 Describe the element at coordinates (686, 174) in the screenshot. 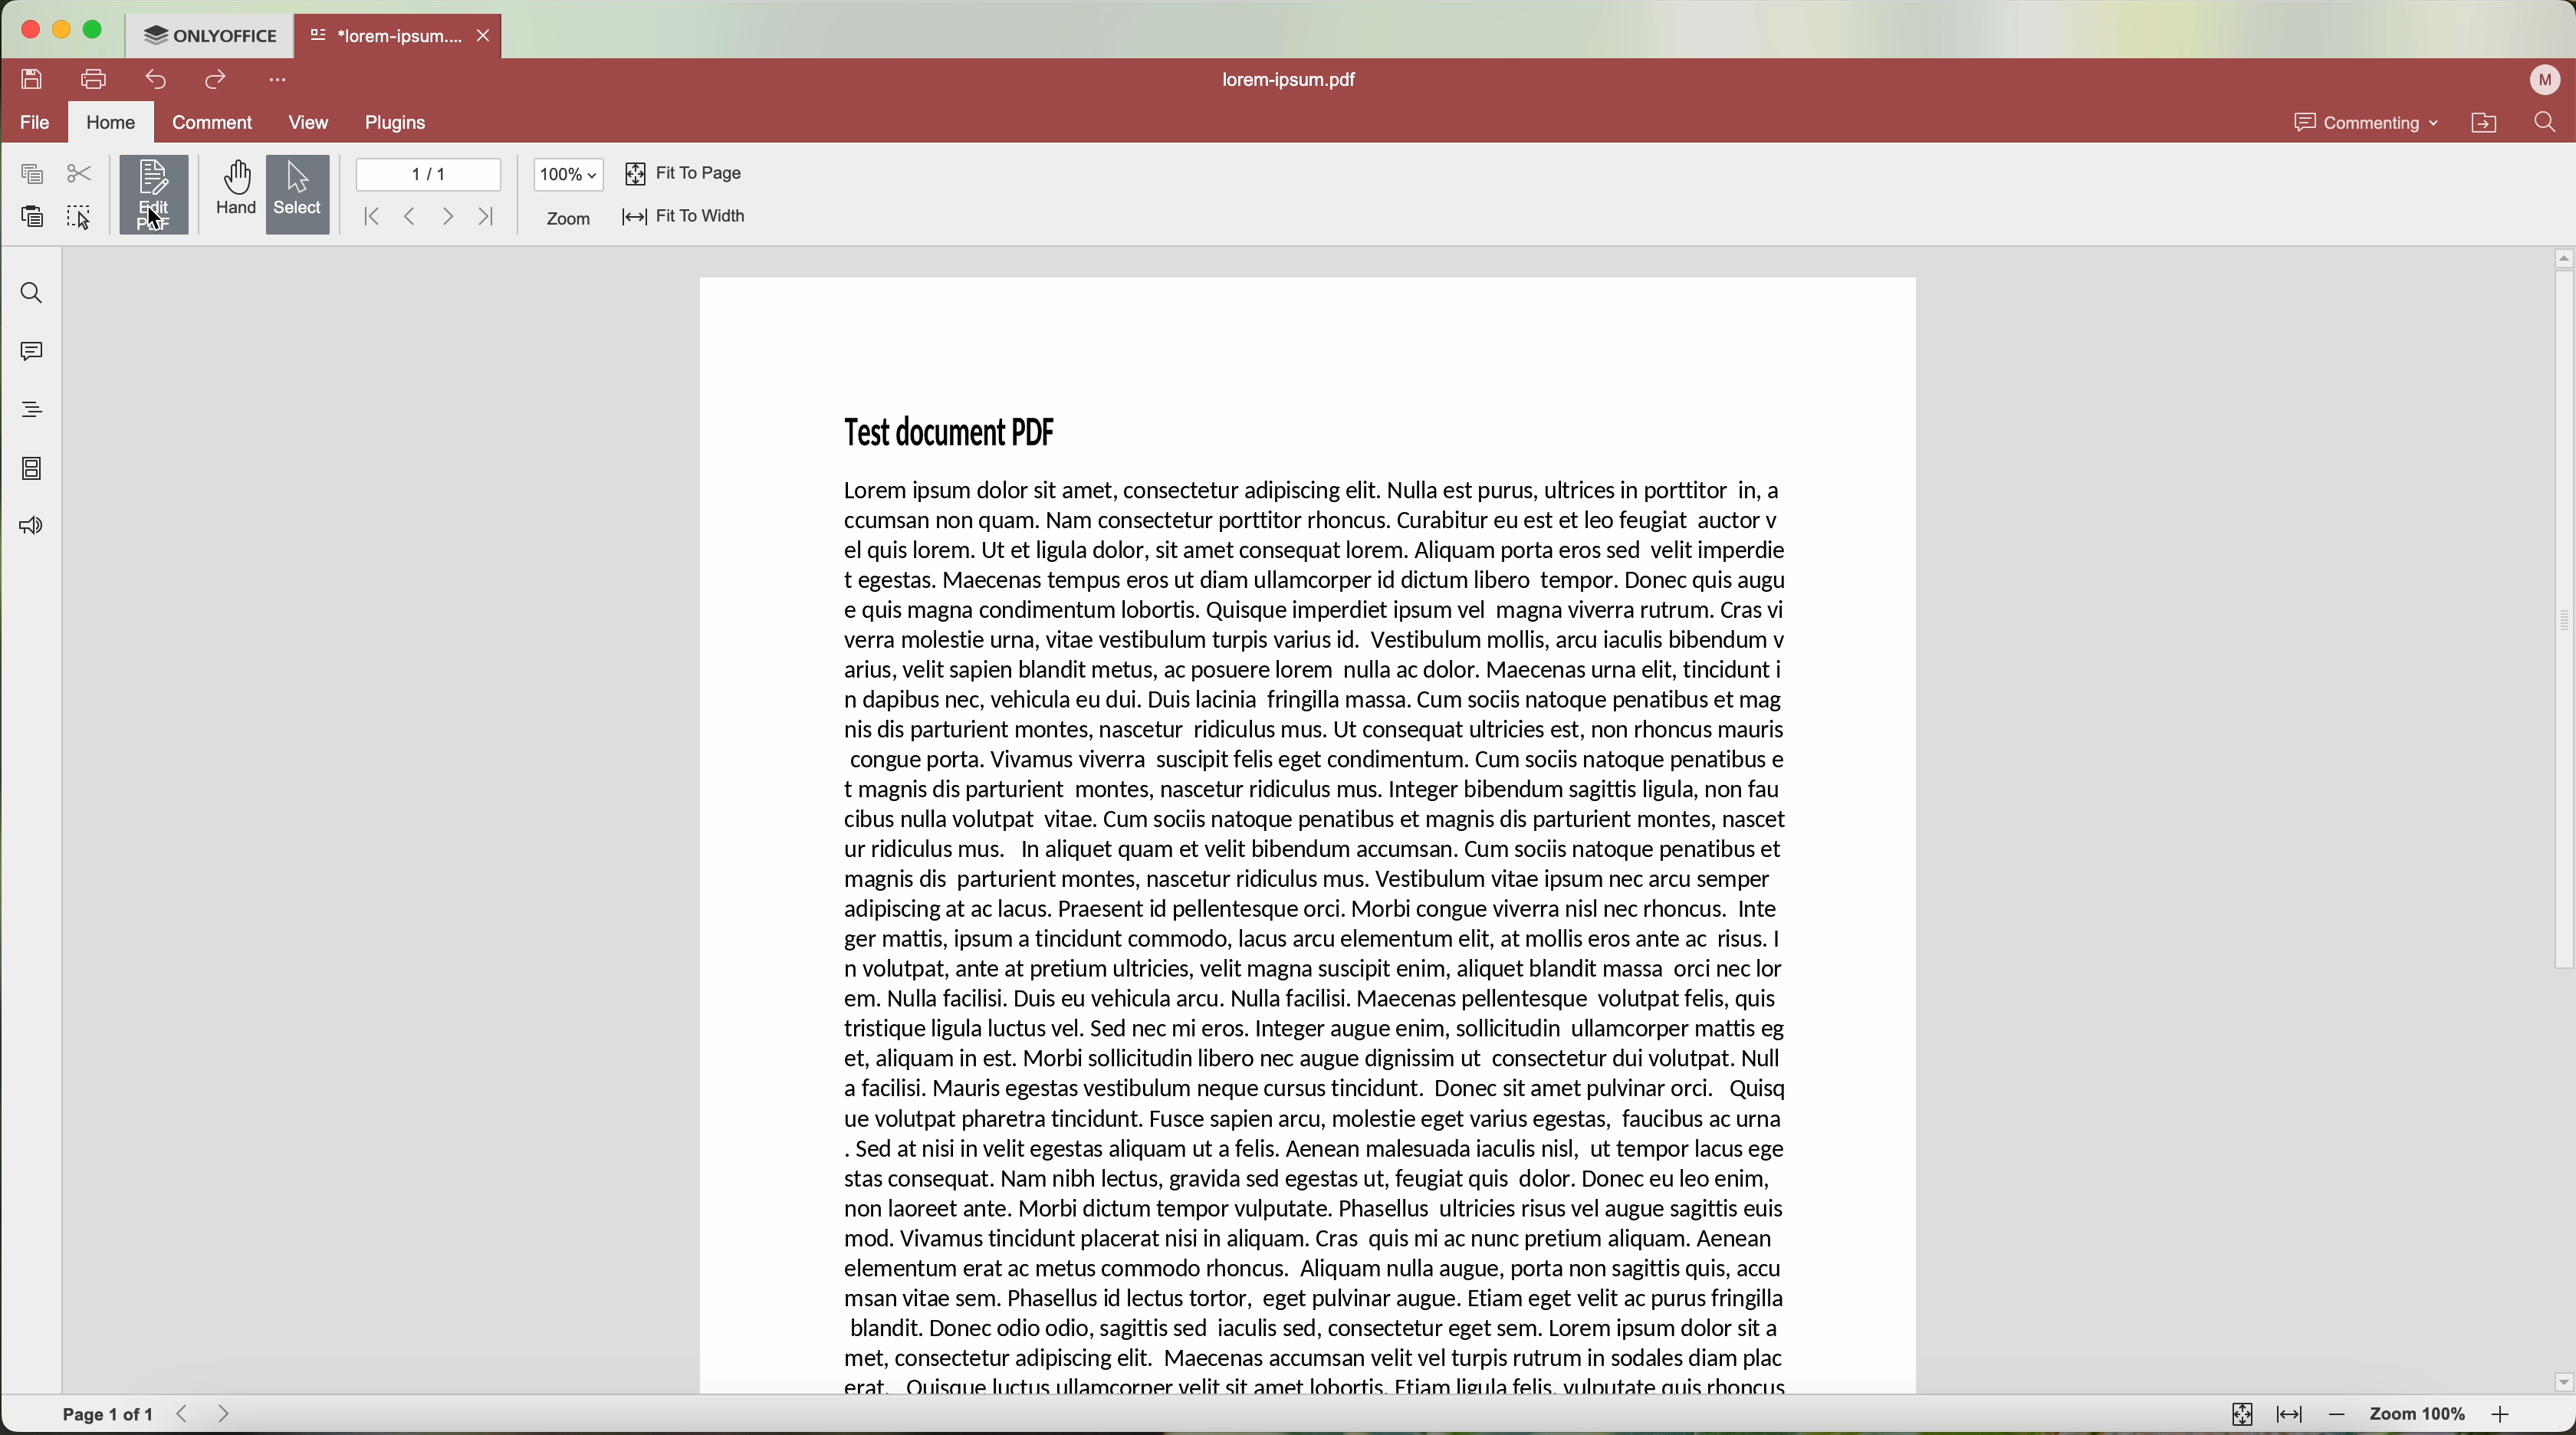

I see `fit to page` at that location.